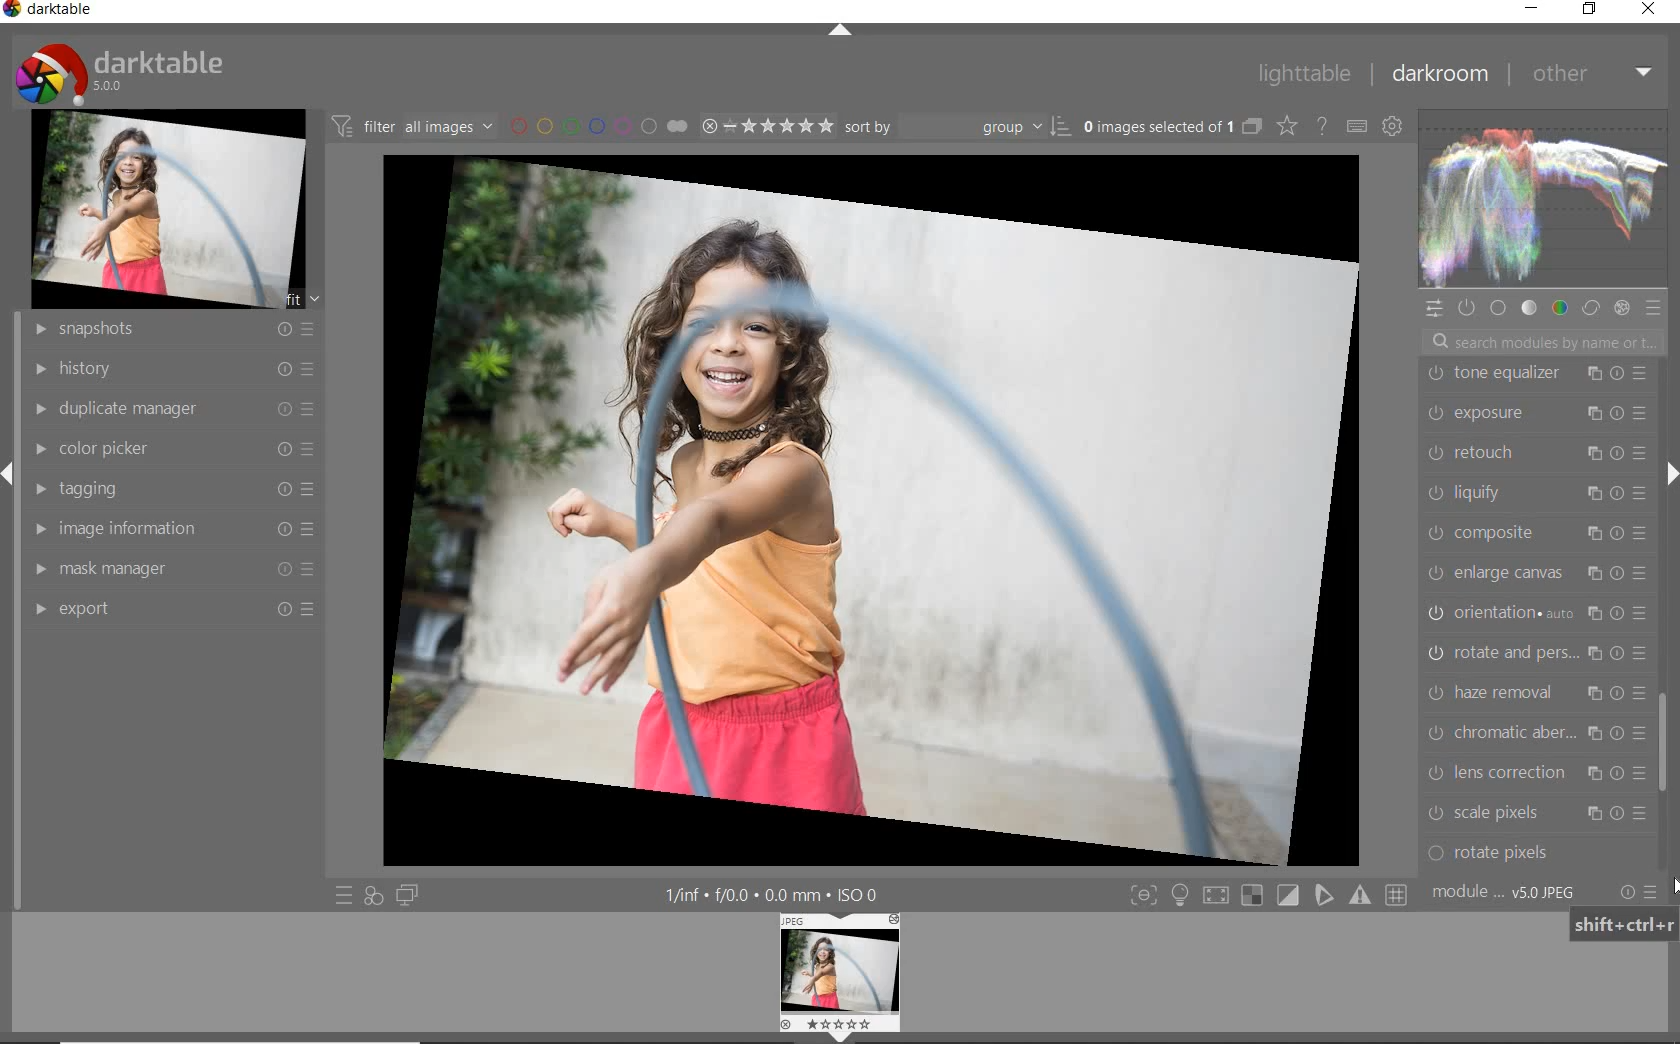 The width and height of the screenshot is (1680, 1044). What do you see at coordinates (1669, 390) in the screenshot?
I see `CURSOR` at bounding box center [1669, 390].